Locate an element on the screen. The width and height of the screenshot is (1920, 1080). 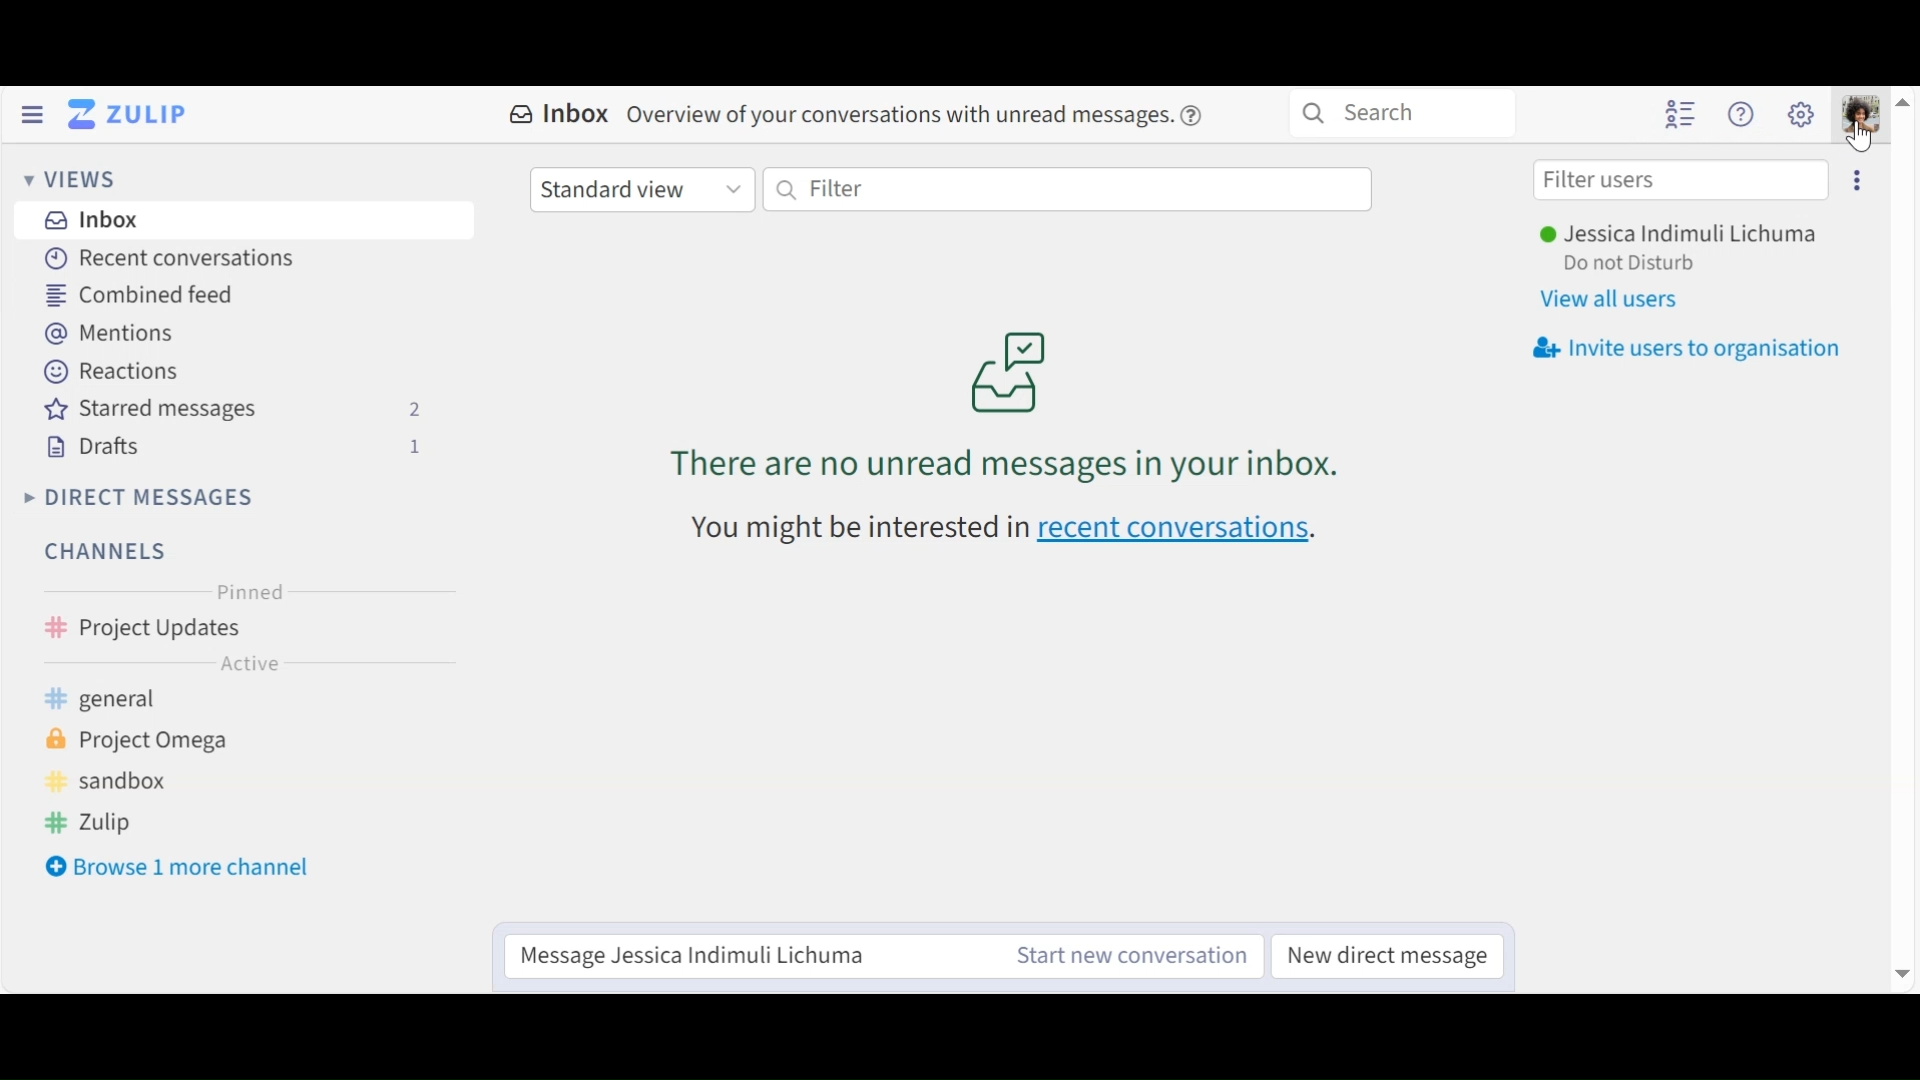
Project Omega is located at coordinates (160, 745).